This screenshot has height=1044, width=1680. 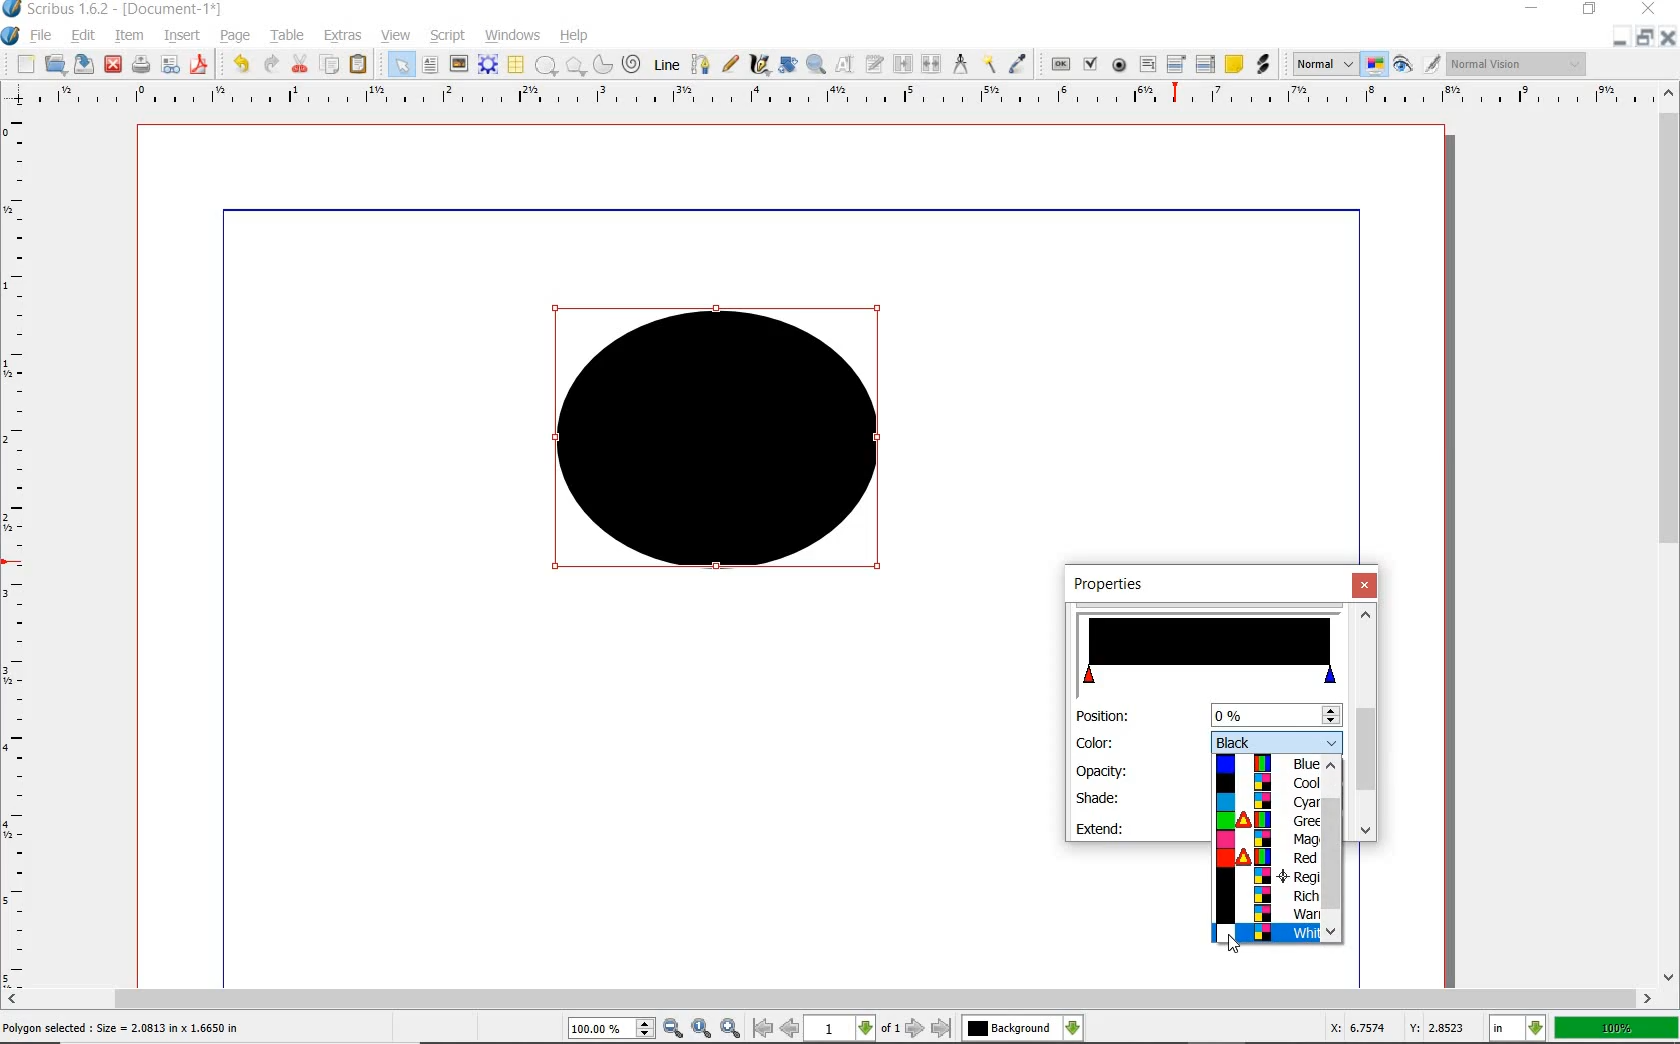 What do you see at coordinates (1019, 65) in the screenshot?
I see `EYE DROPPER` at bounding box center [1019, 65].